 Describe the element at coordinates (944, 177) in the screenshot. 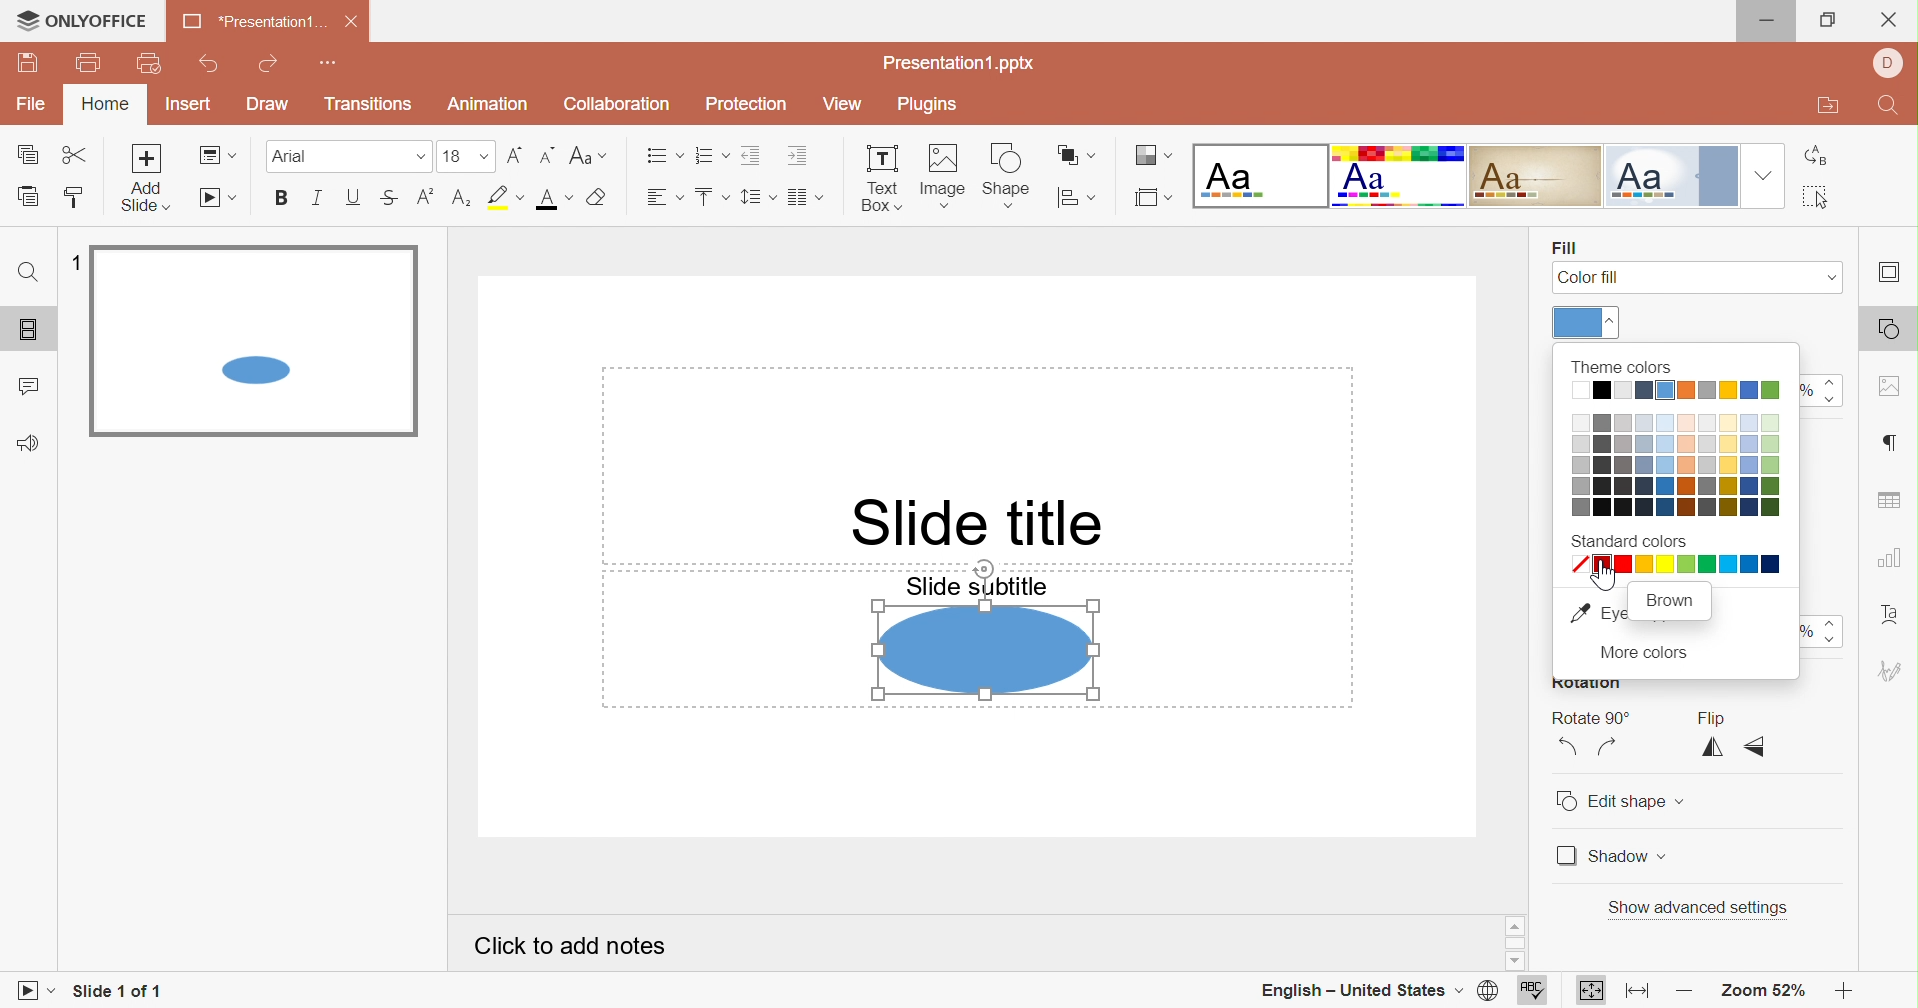

I see `Image` at that location.